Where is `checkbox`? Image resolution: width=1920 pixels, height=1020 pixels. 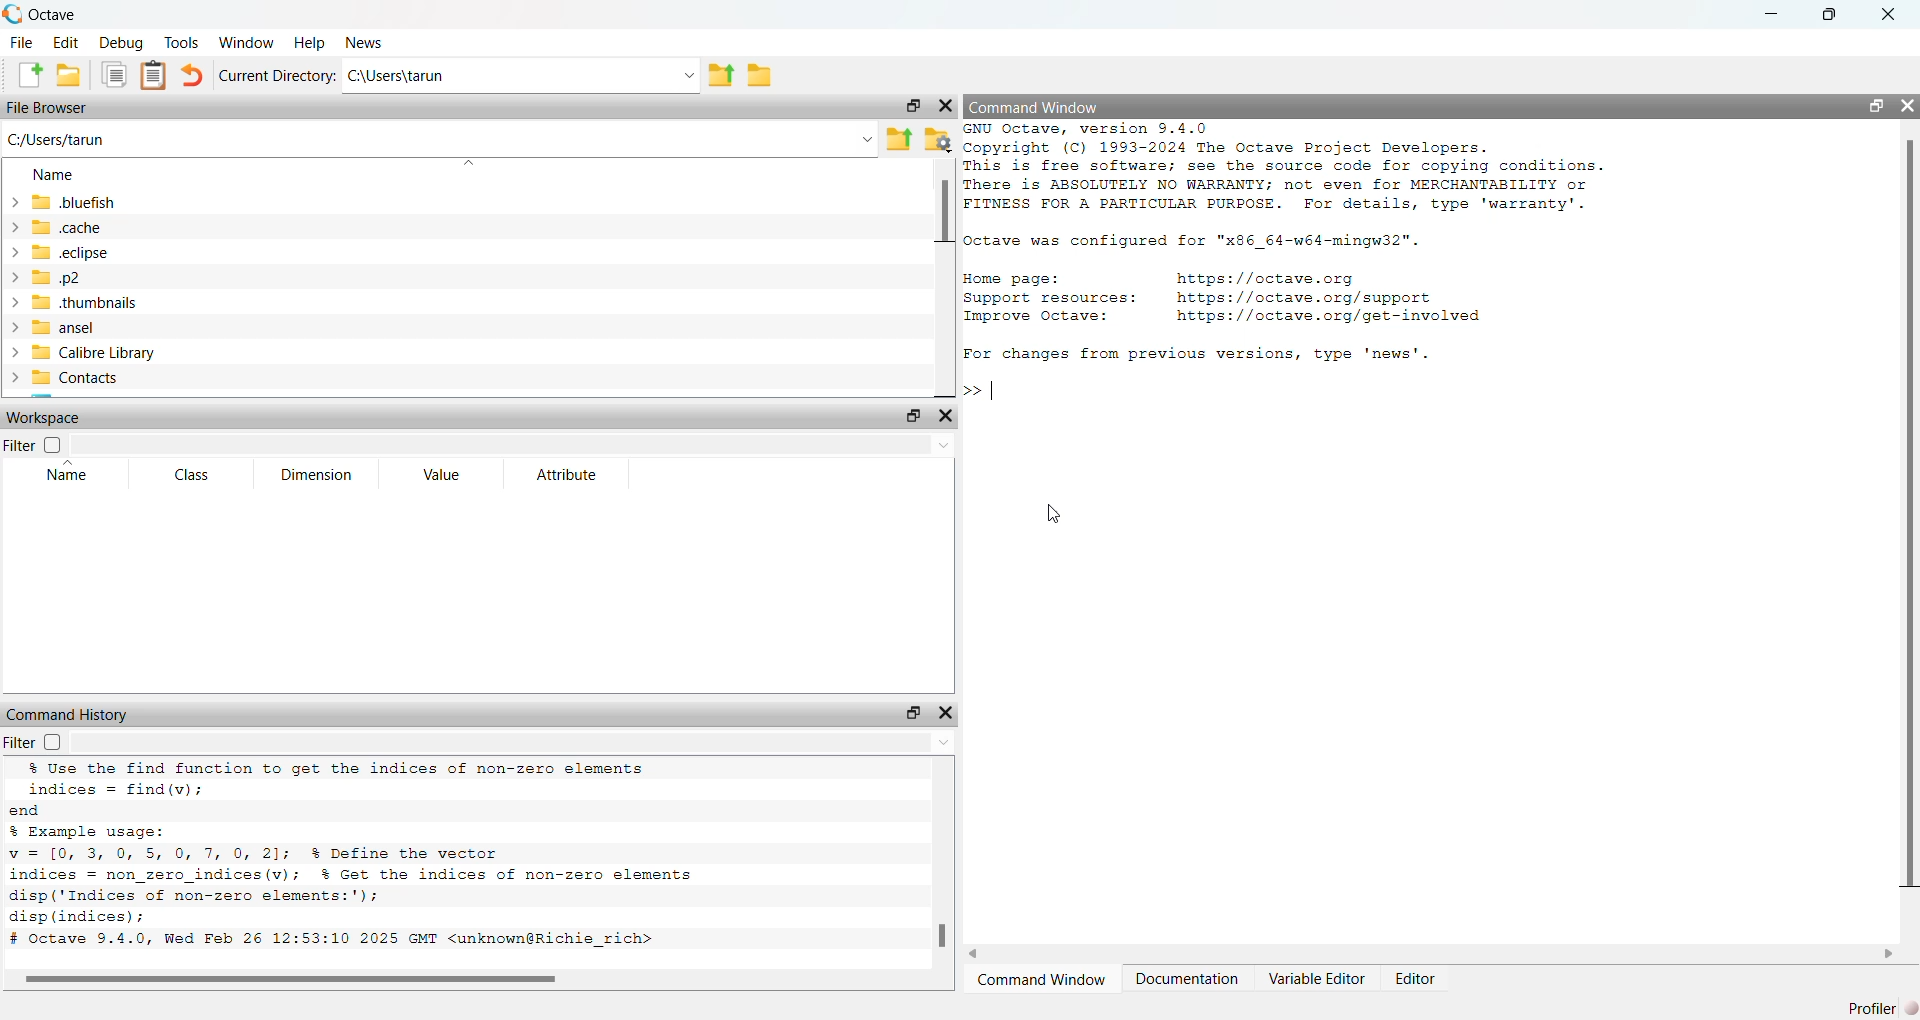
checkbox is located at coordinates (58, 742).